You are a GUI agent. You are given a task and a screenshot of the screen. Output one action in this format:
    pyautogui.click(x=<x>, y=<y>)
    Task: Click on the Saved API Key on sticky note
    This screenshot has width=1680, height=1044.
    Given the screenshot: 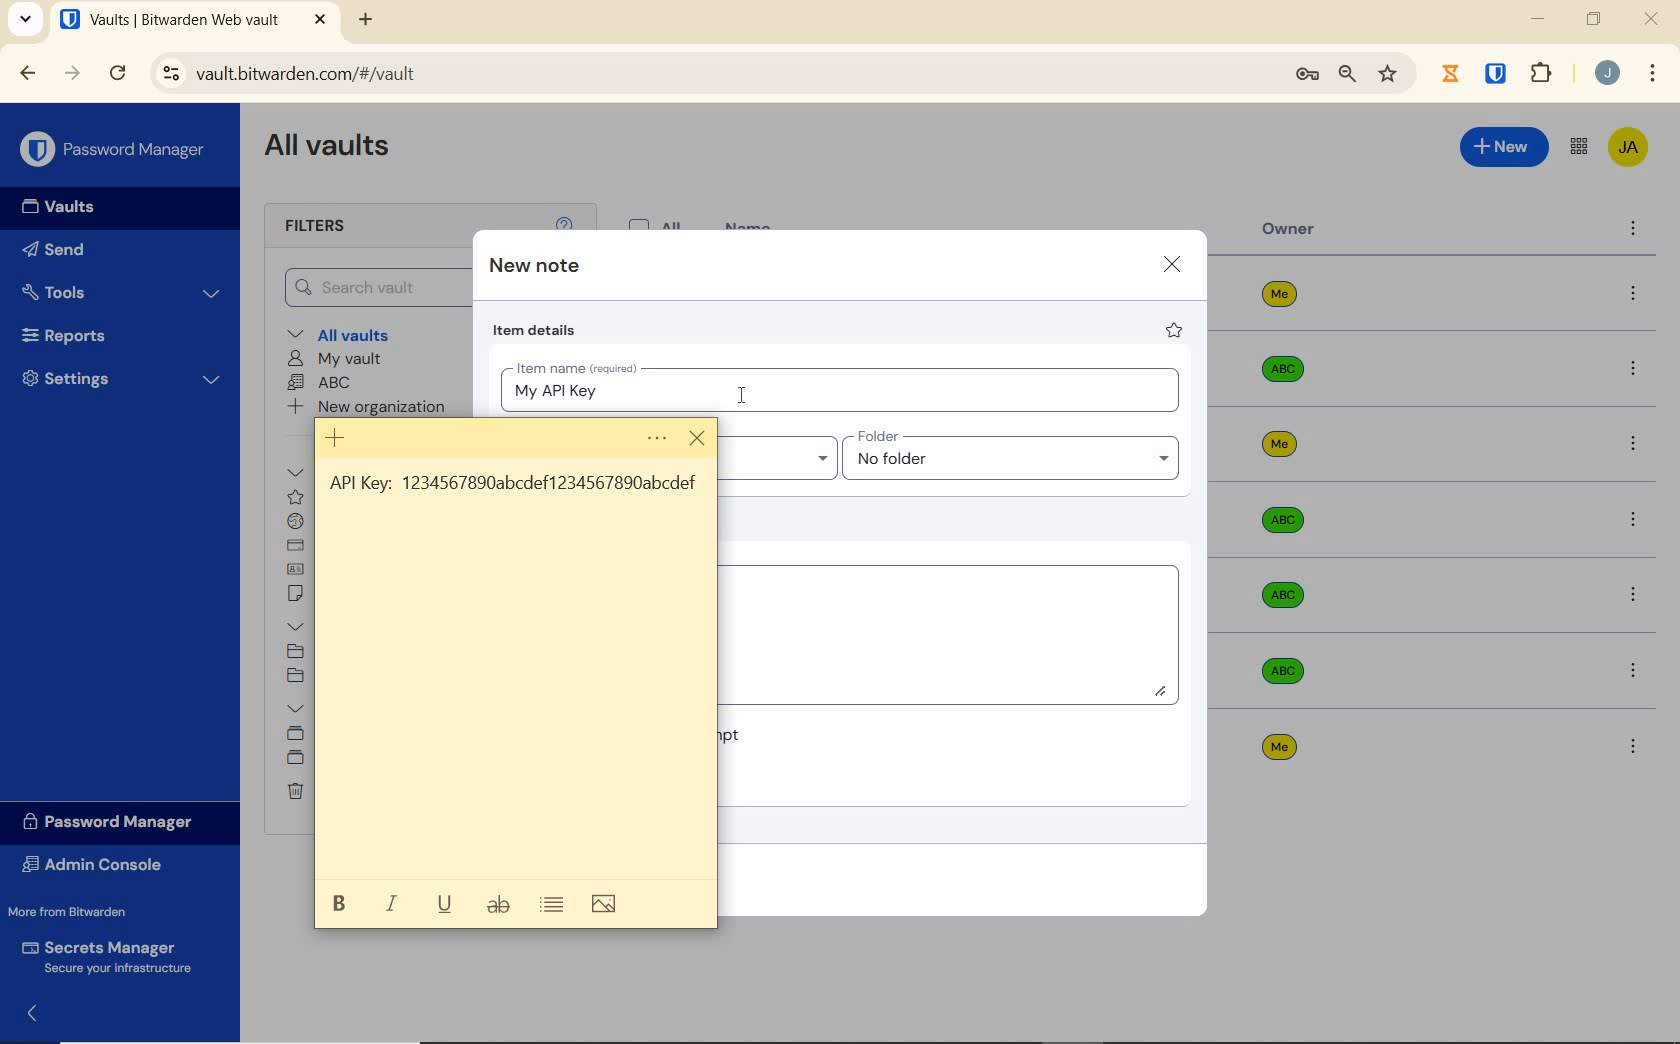 What is the action you would take?
    pyautogui.click(x=514, y=489)
    